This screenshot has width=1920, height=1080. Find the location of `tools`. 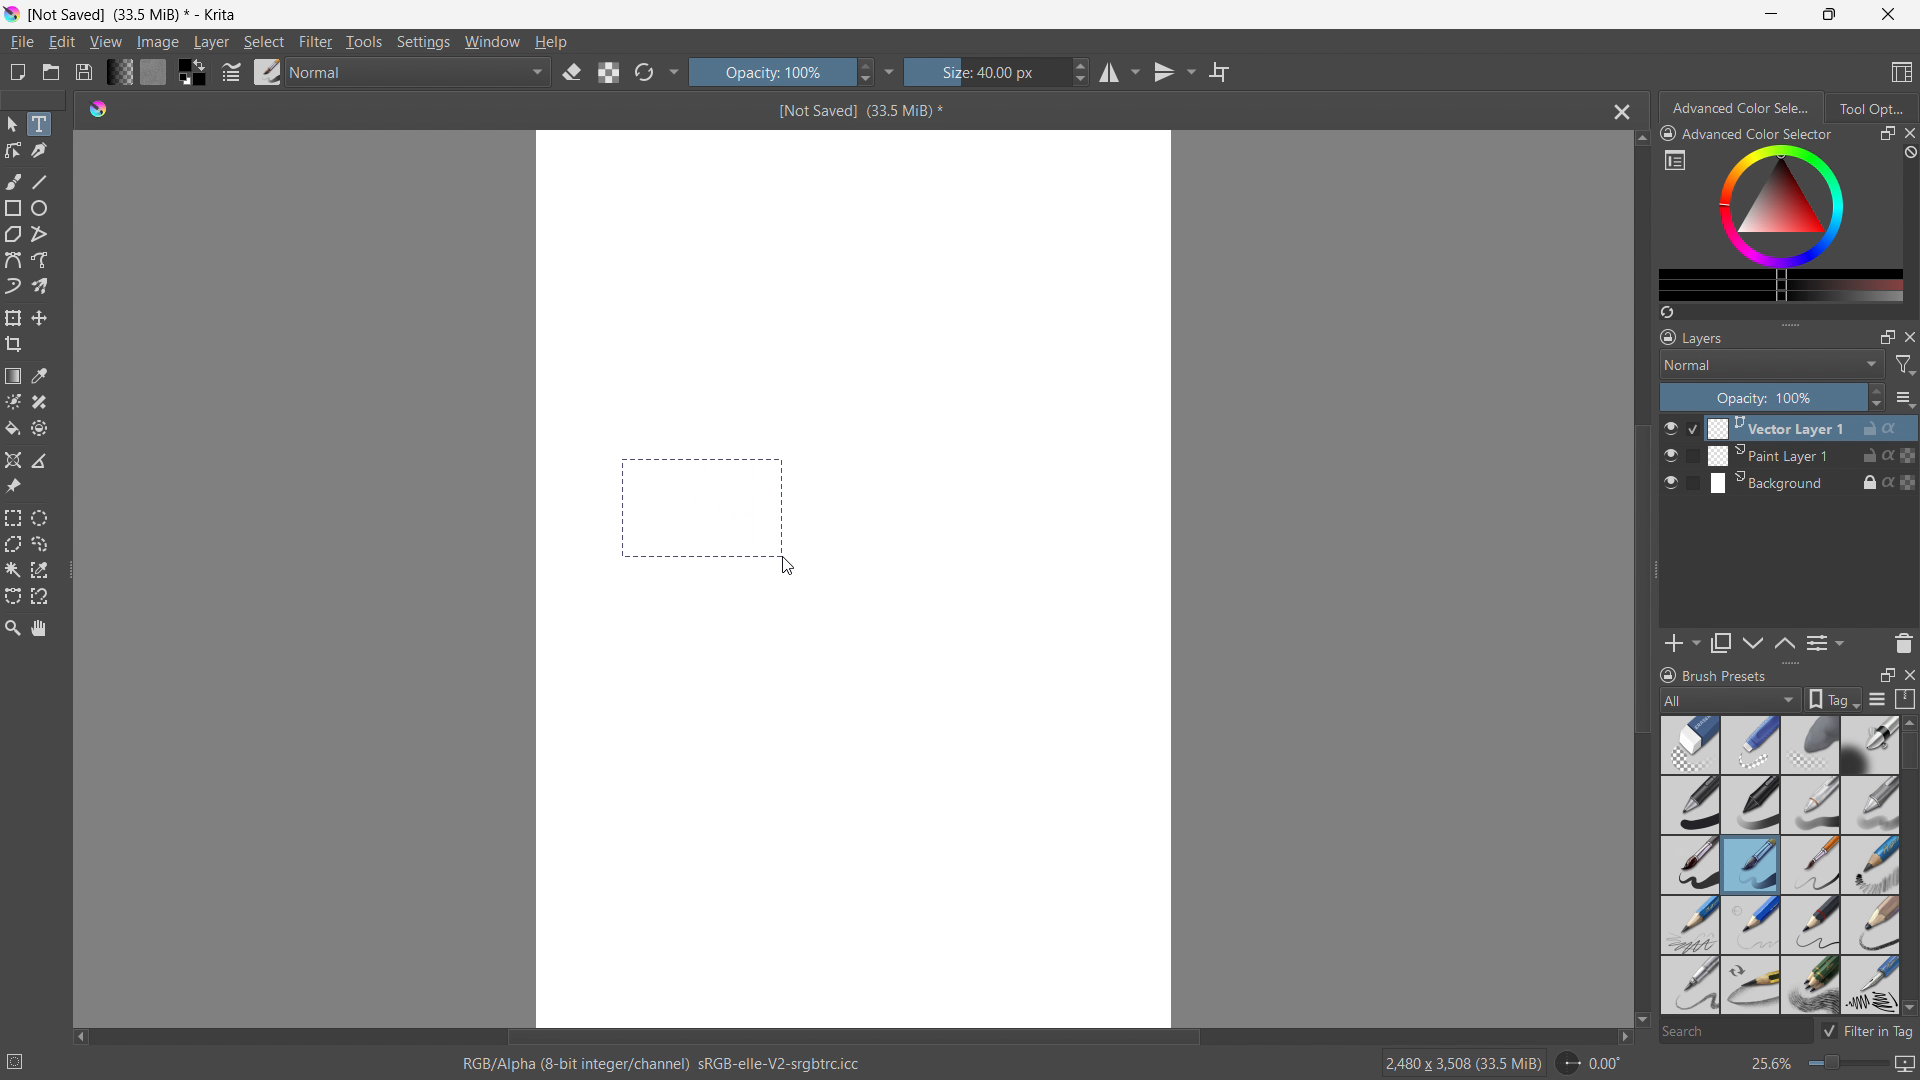

tools is located at coordinates (365, 42).